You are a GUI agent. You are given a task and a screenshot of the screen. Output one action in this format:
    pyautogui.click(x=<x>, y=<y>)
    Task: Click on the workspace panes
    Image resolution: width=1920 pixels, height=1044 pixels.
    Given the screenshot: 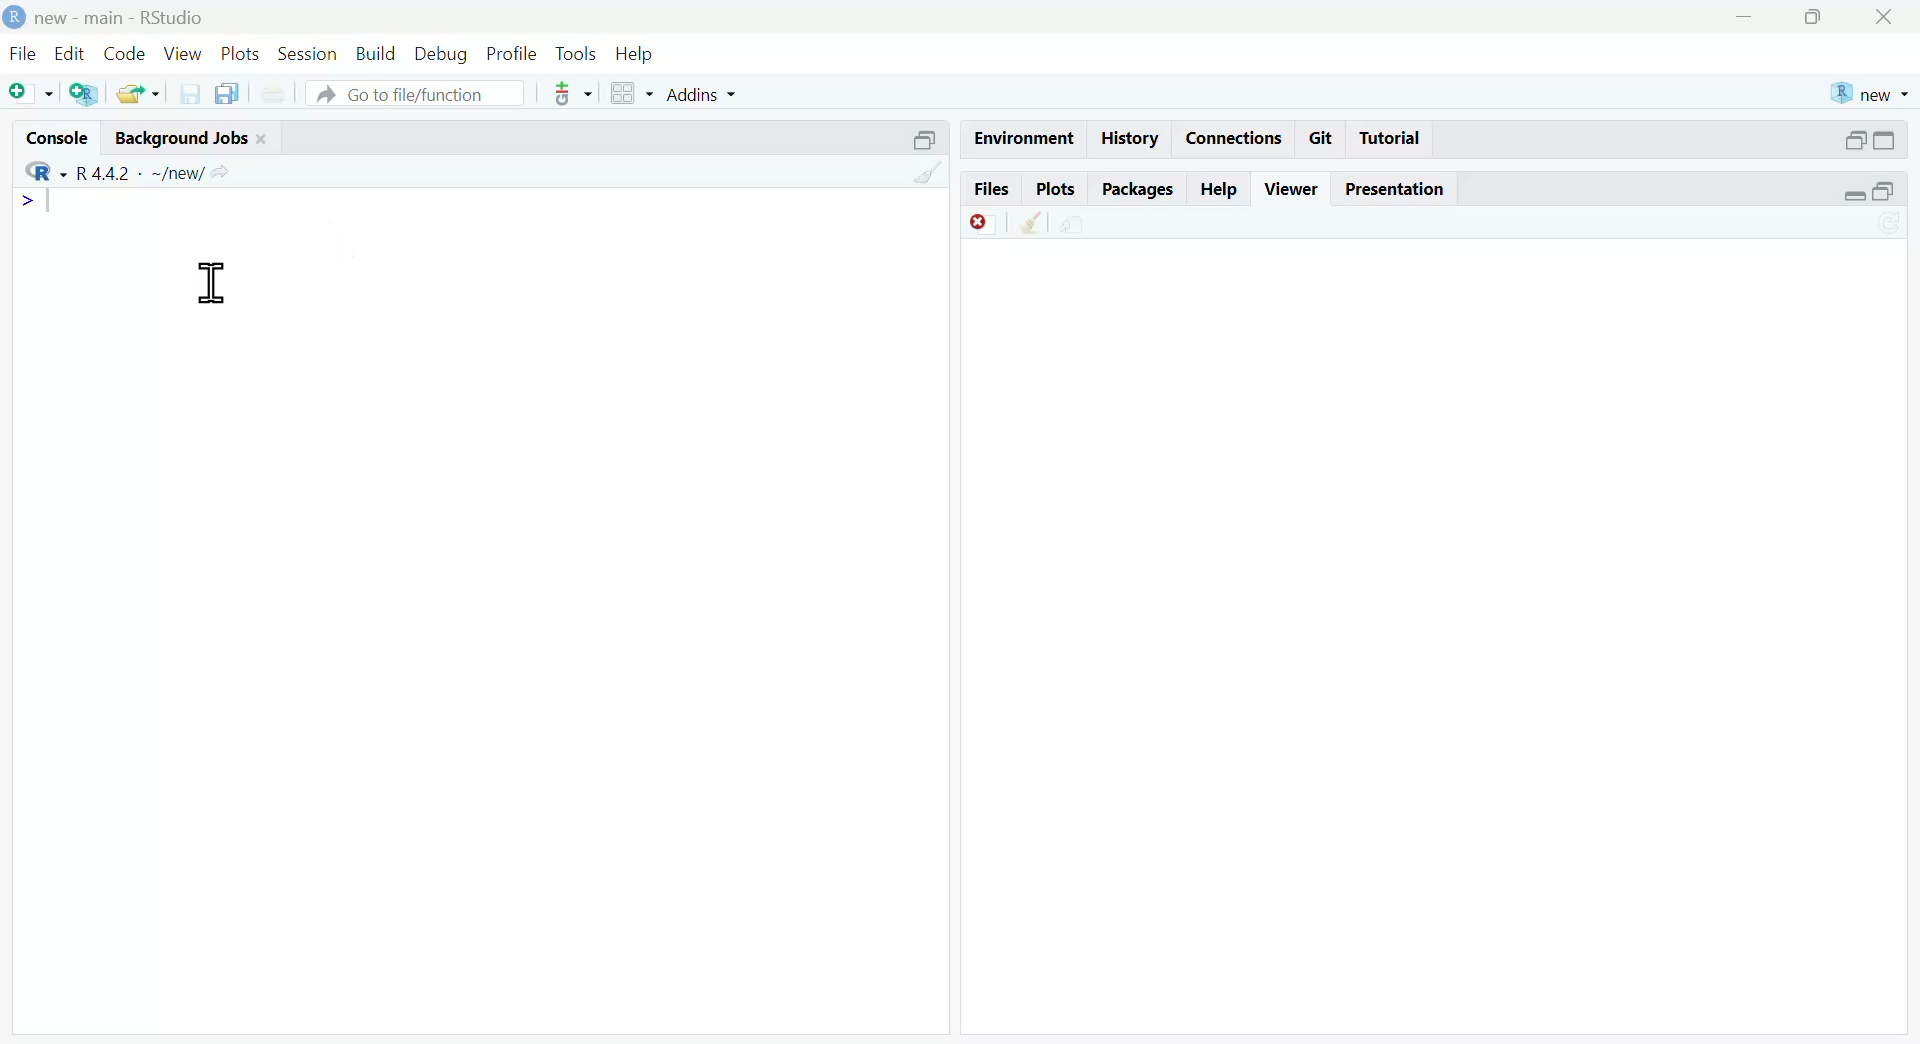 What is the action you would take?
    pyautogui.click(x=631, y=93)
    